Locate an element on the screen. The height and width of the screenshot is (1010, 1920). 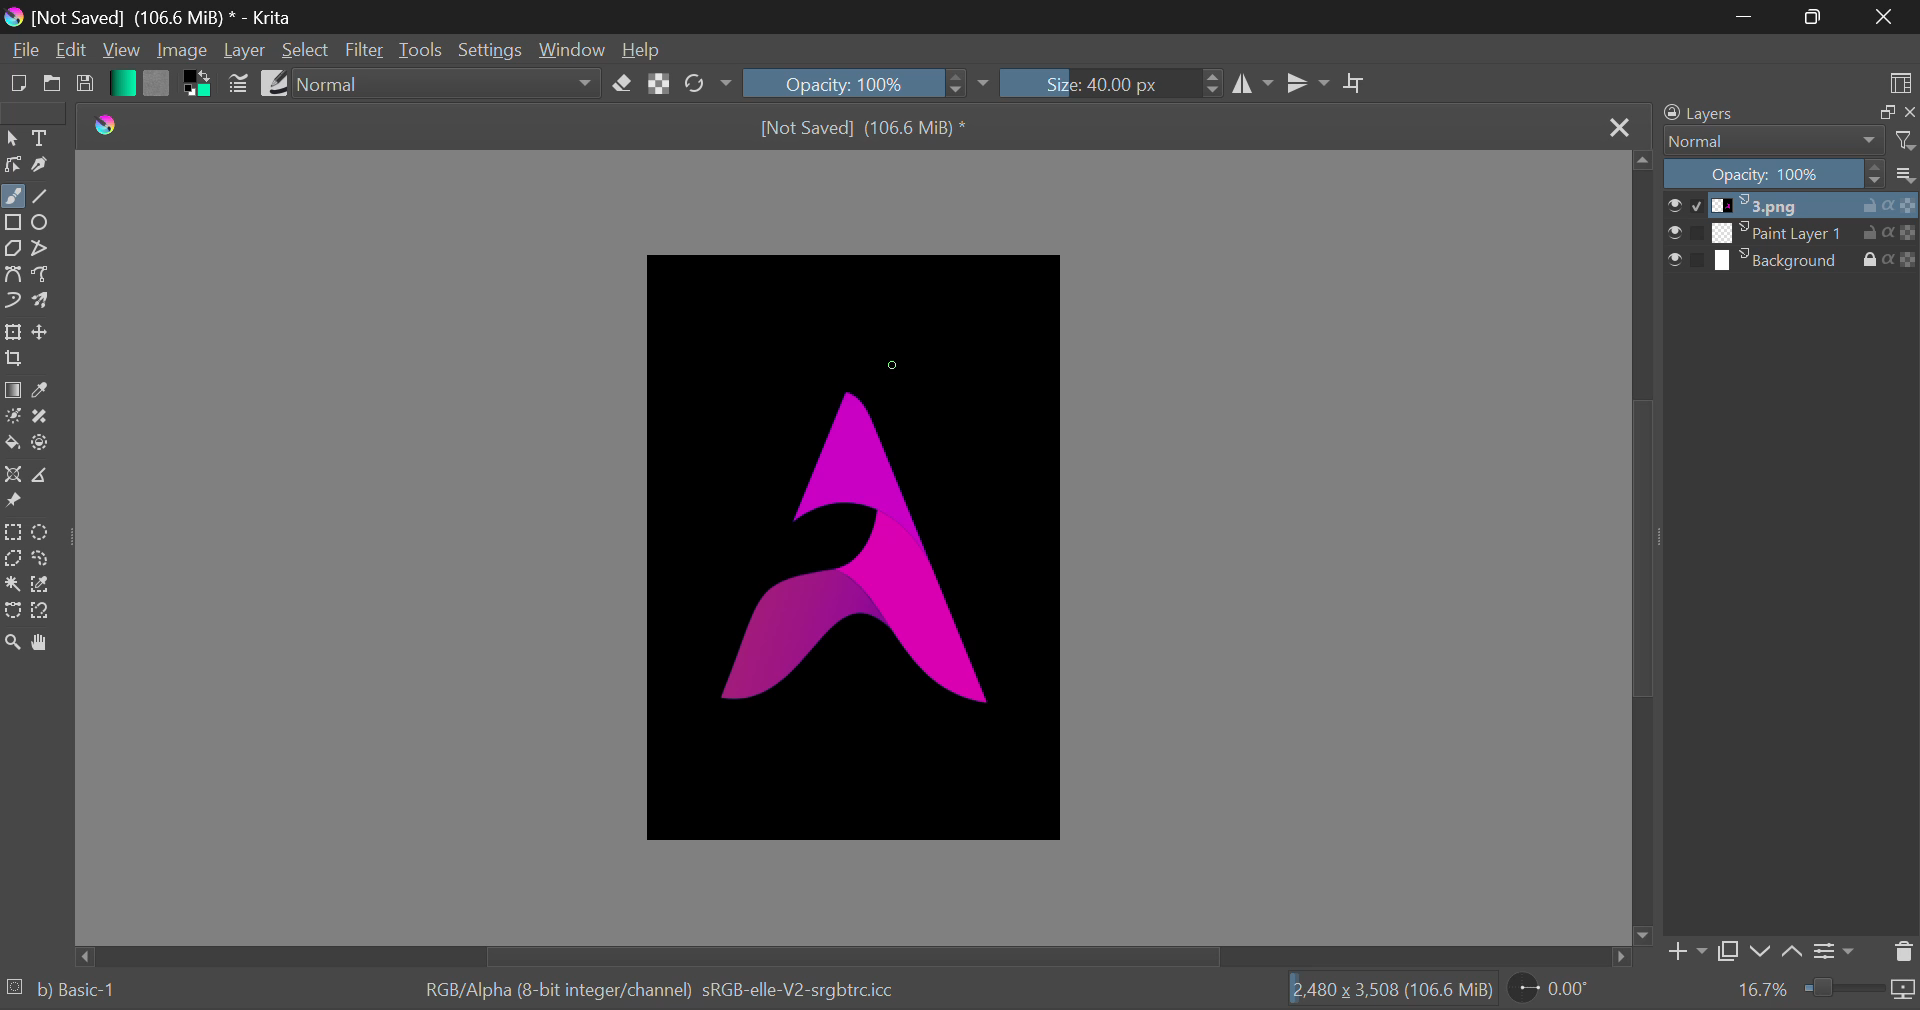
Select is located at coordinates (308, 50).